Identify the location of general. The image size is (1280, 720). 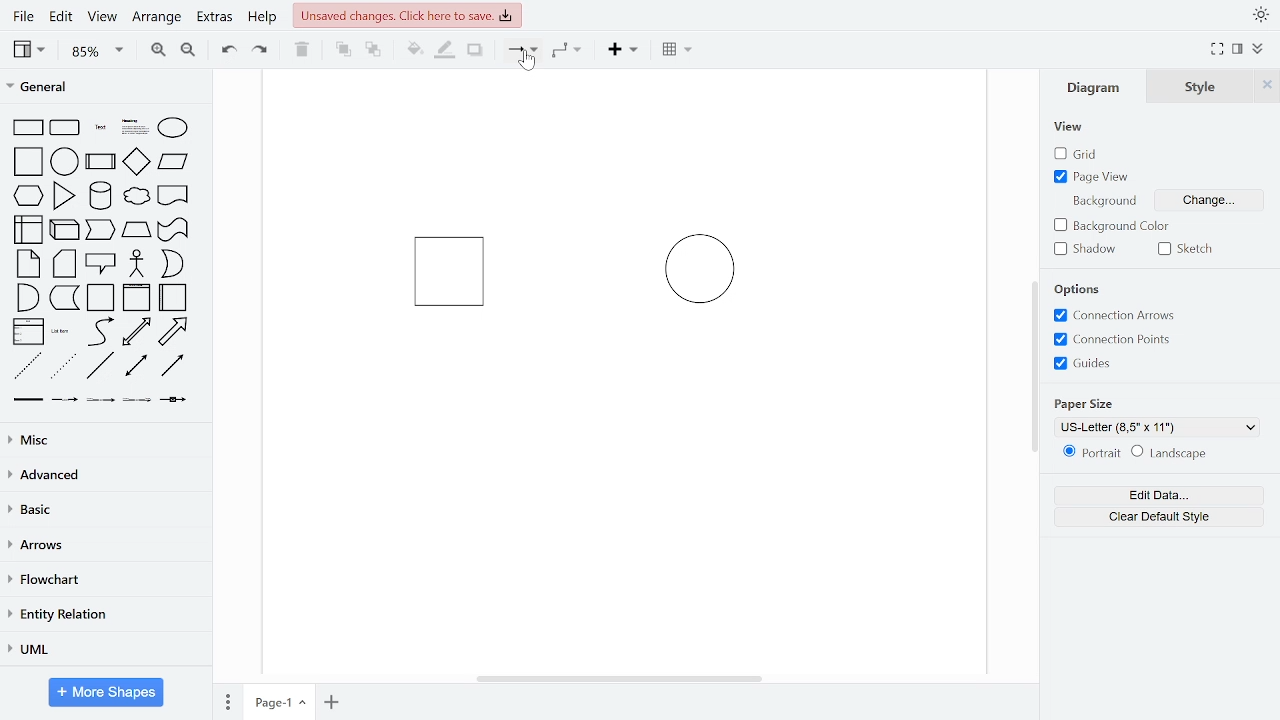
(107, 89).